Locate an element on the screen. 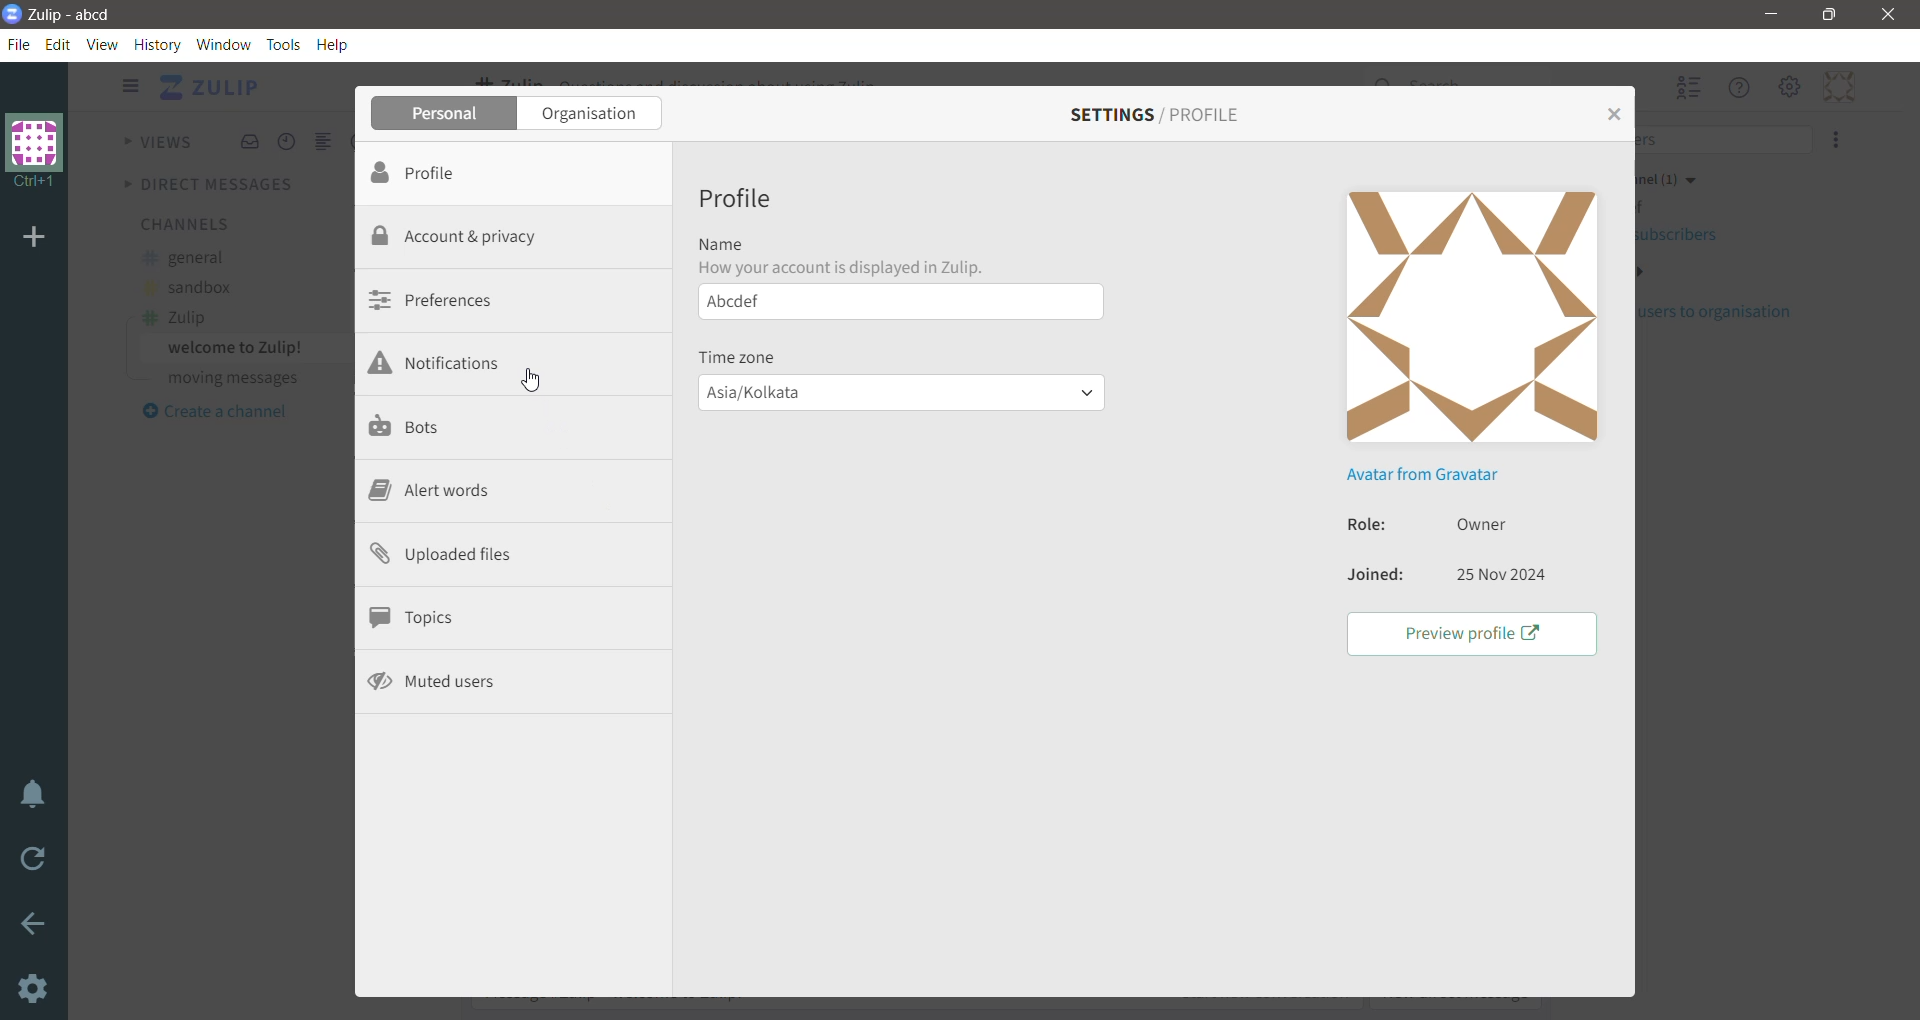 The height and width of the screenshot is (1020, 1920). Uploaded files is located at coordinates (457, 556).